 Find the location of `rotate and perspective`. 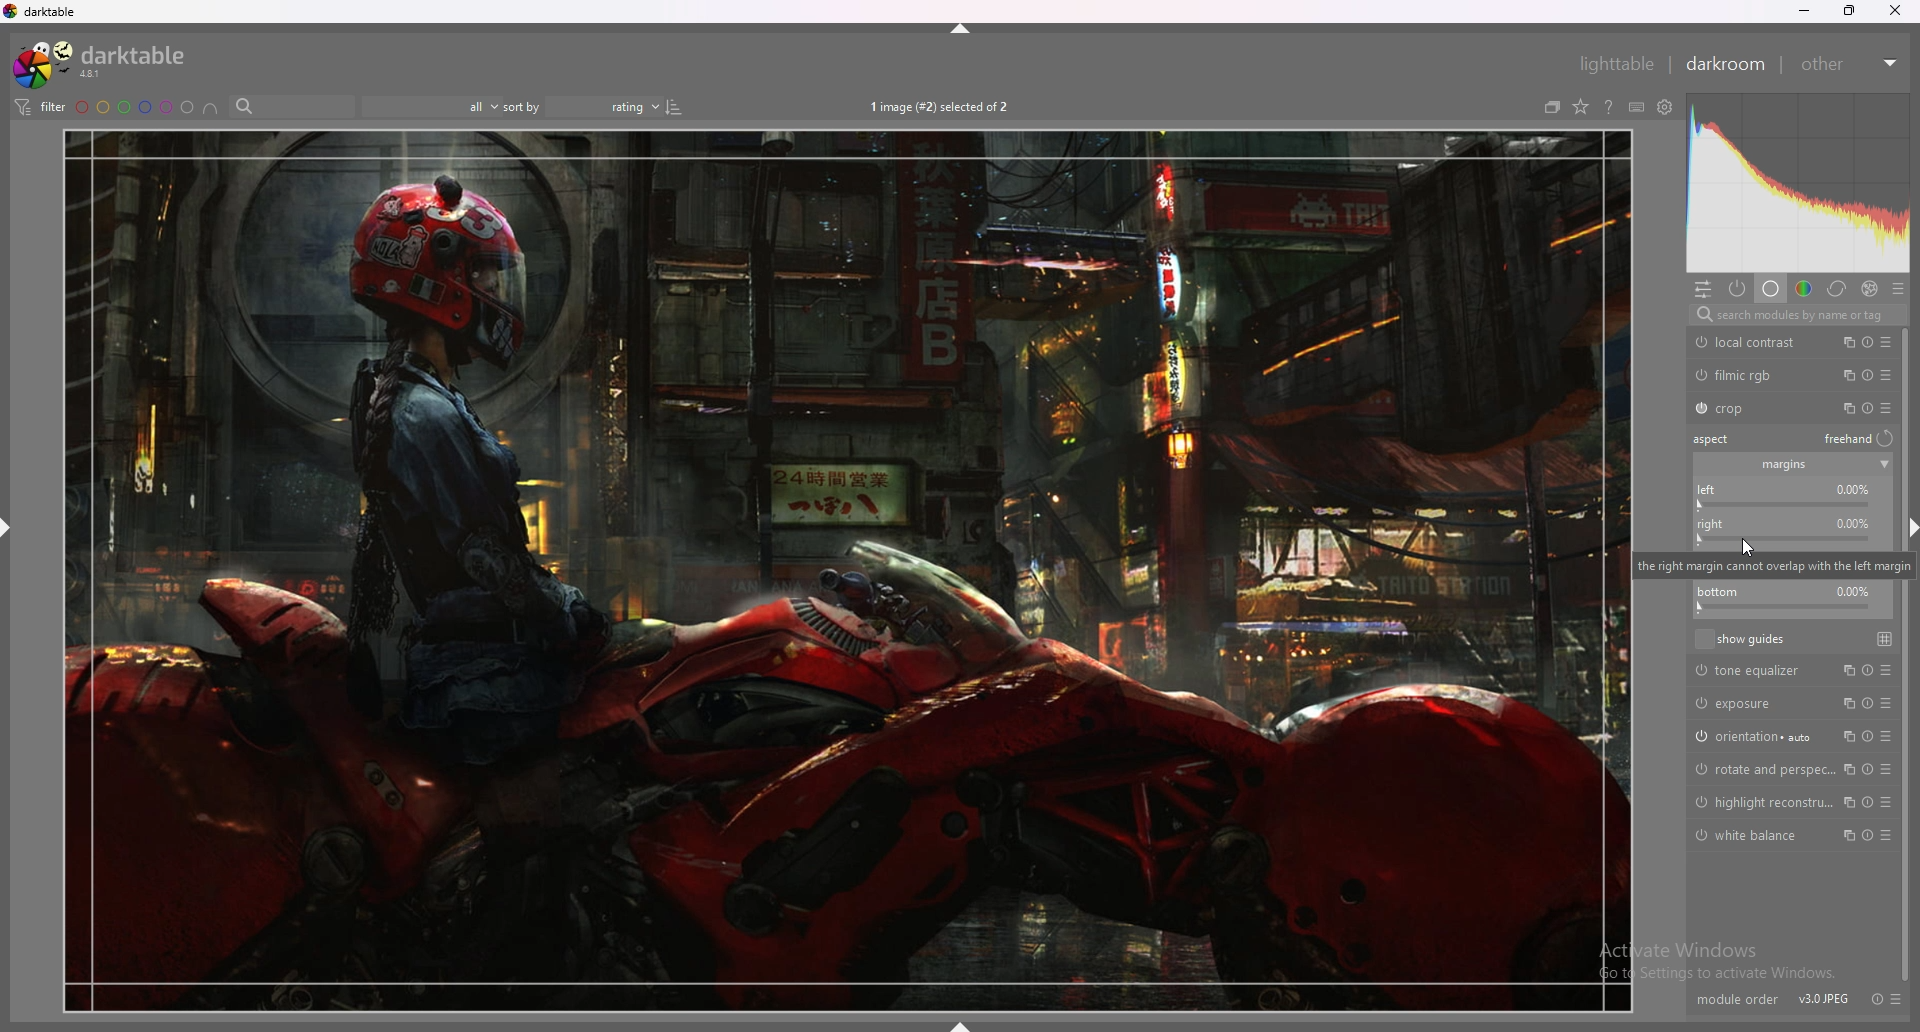

rotate and perspective is located at coordinates (1760, 770).